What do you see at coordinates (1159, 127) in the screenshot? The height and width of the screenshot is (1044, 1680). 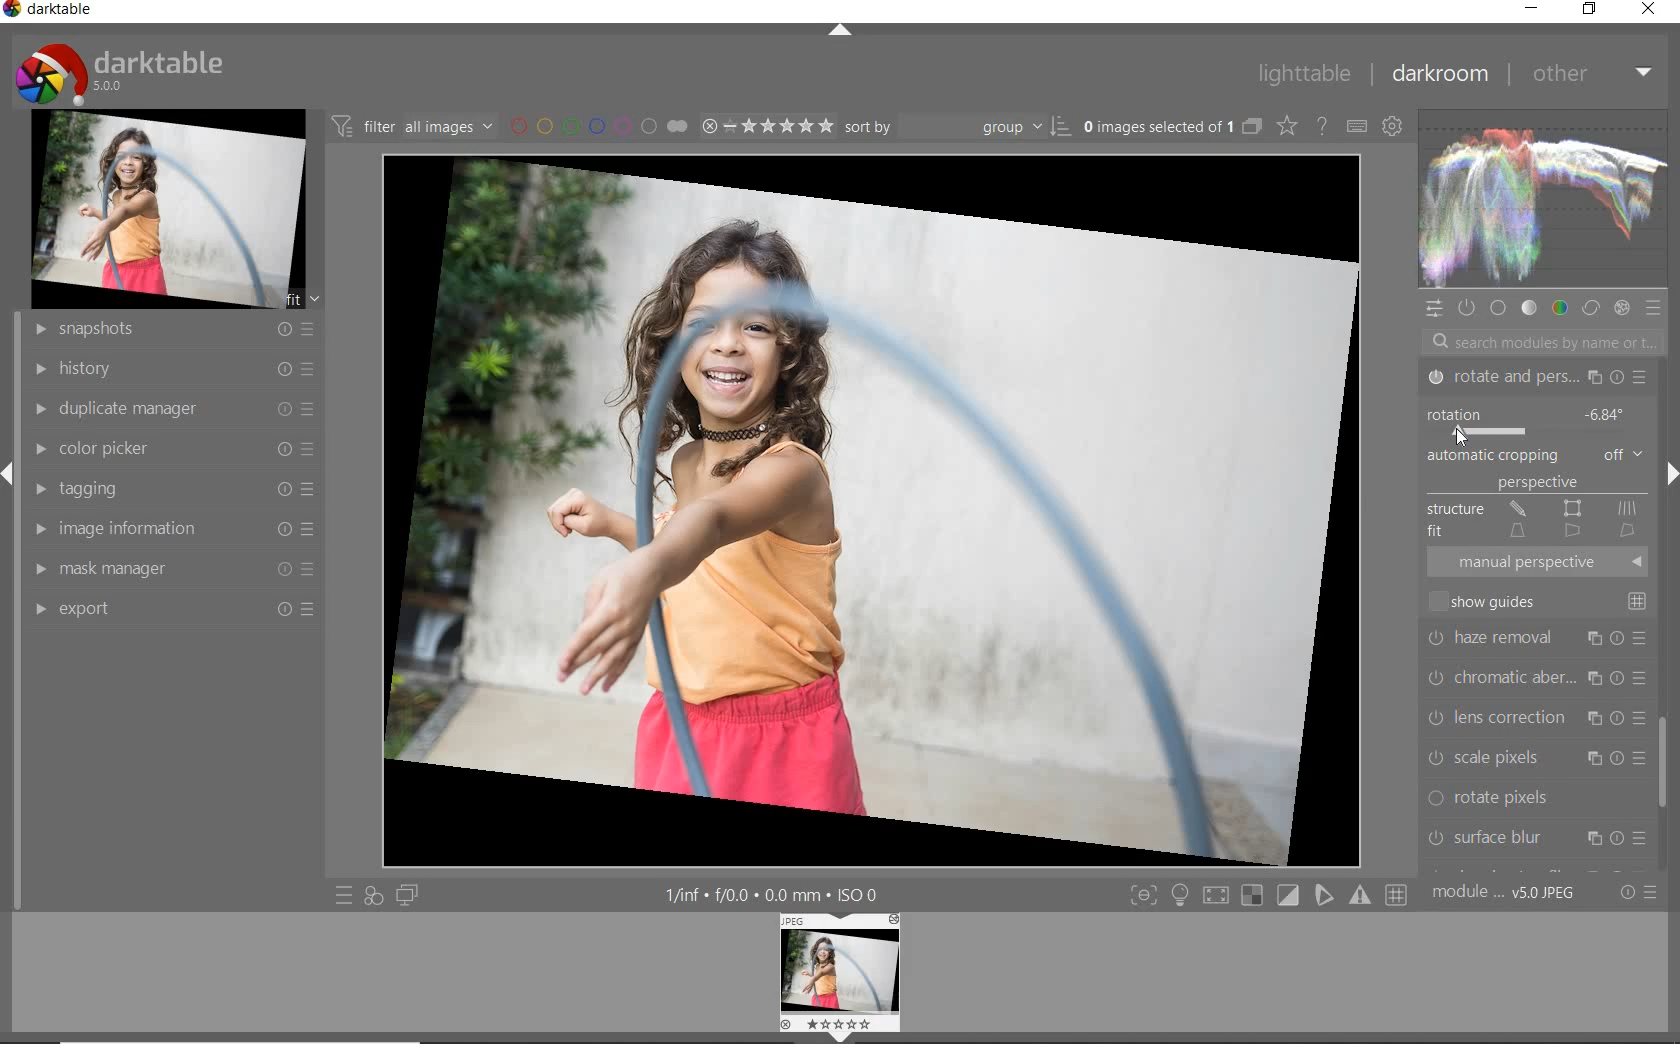 I see `selected images` at bounding box center [1159, 127].